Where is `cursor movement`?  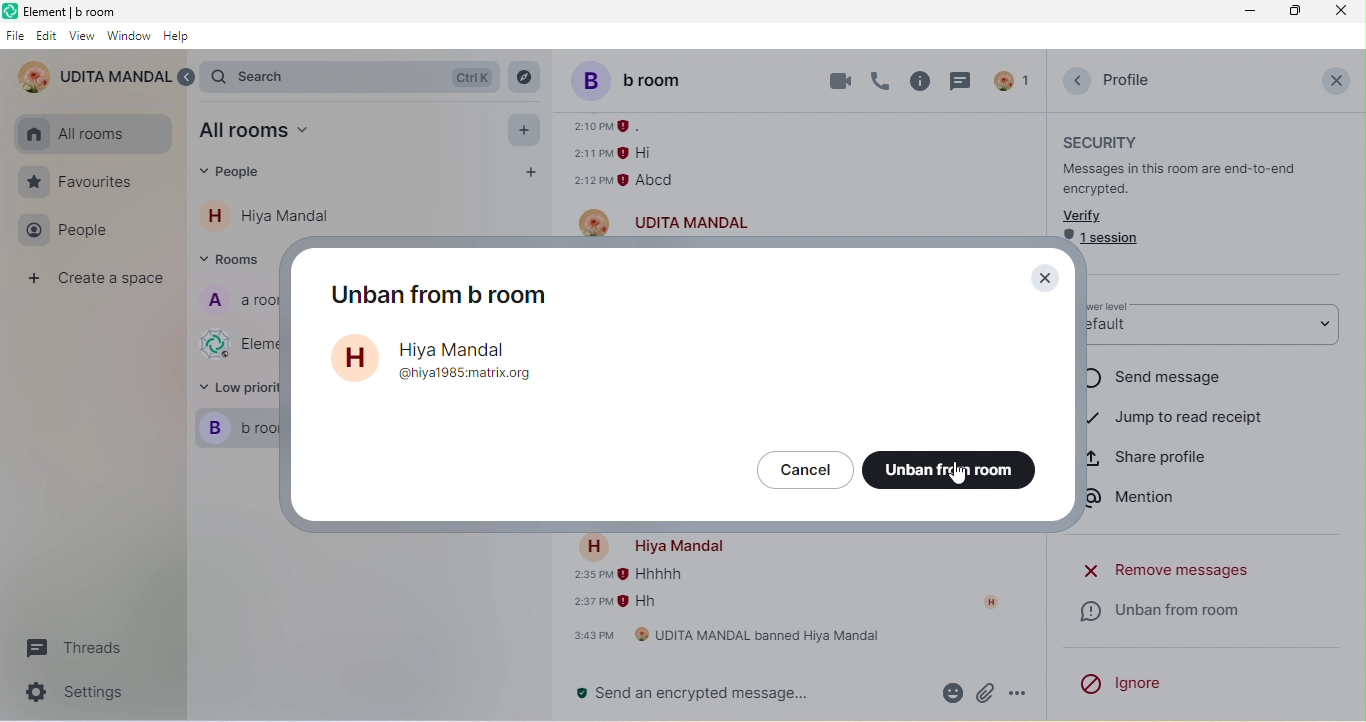
cursor movement is located at coordinates (958, 476).